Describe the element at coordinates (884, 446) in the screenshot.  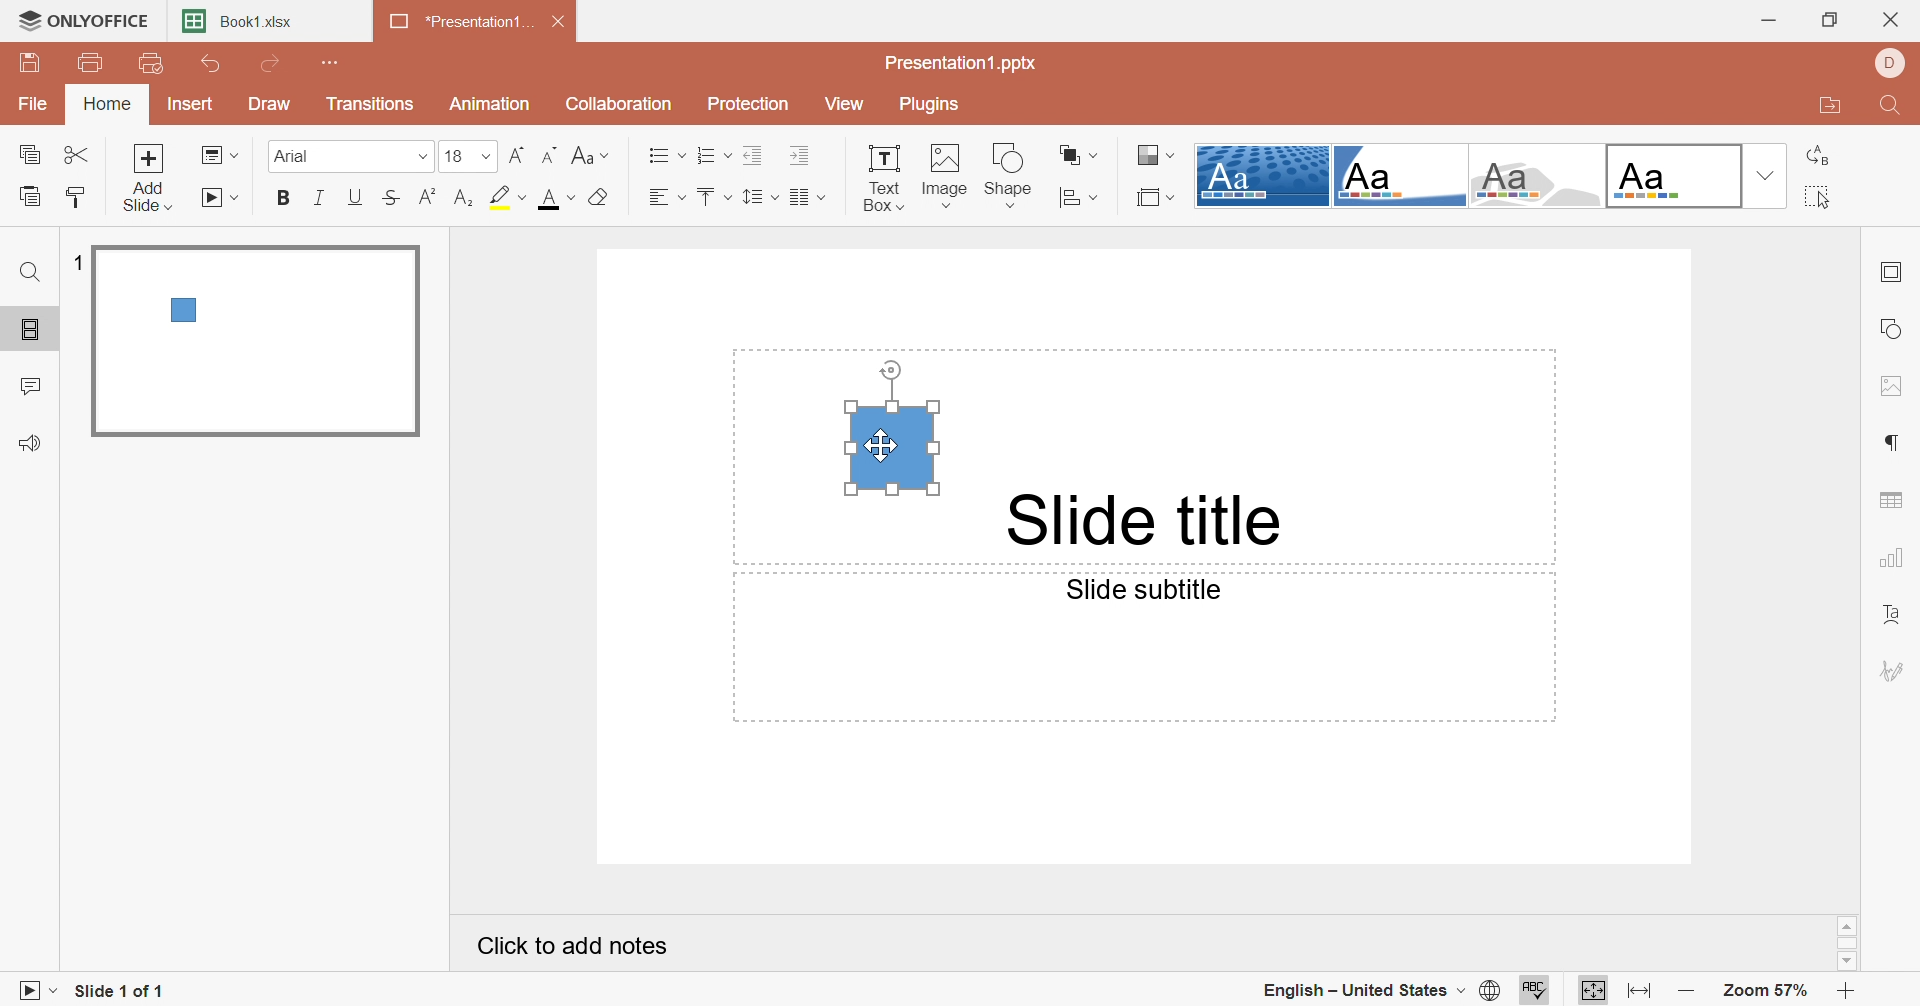
I see `Cursor` at that location.